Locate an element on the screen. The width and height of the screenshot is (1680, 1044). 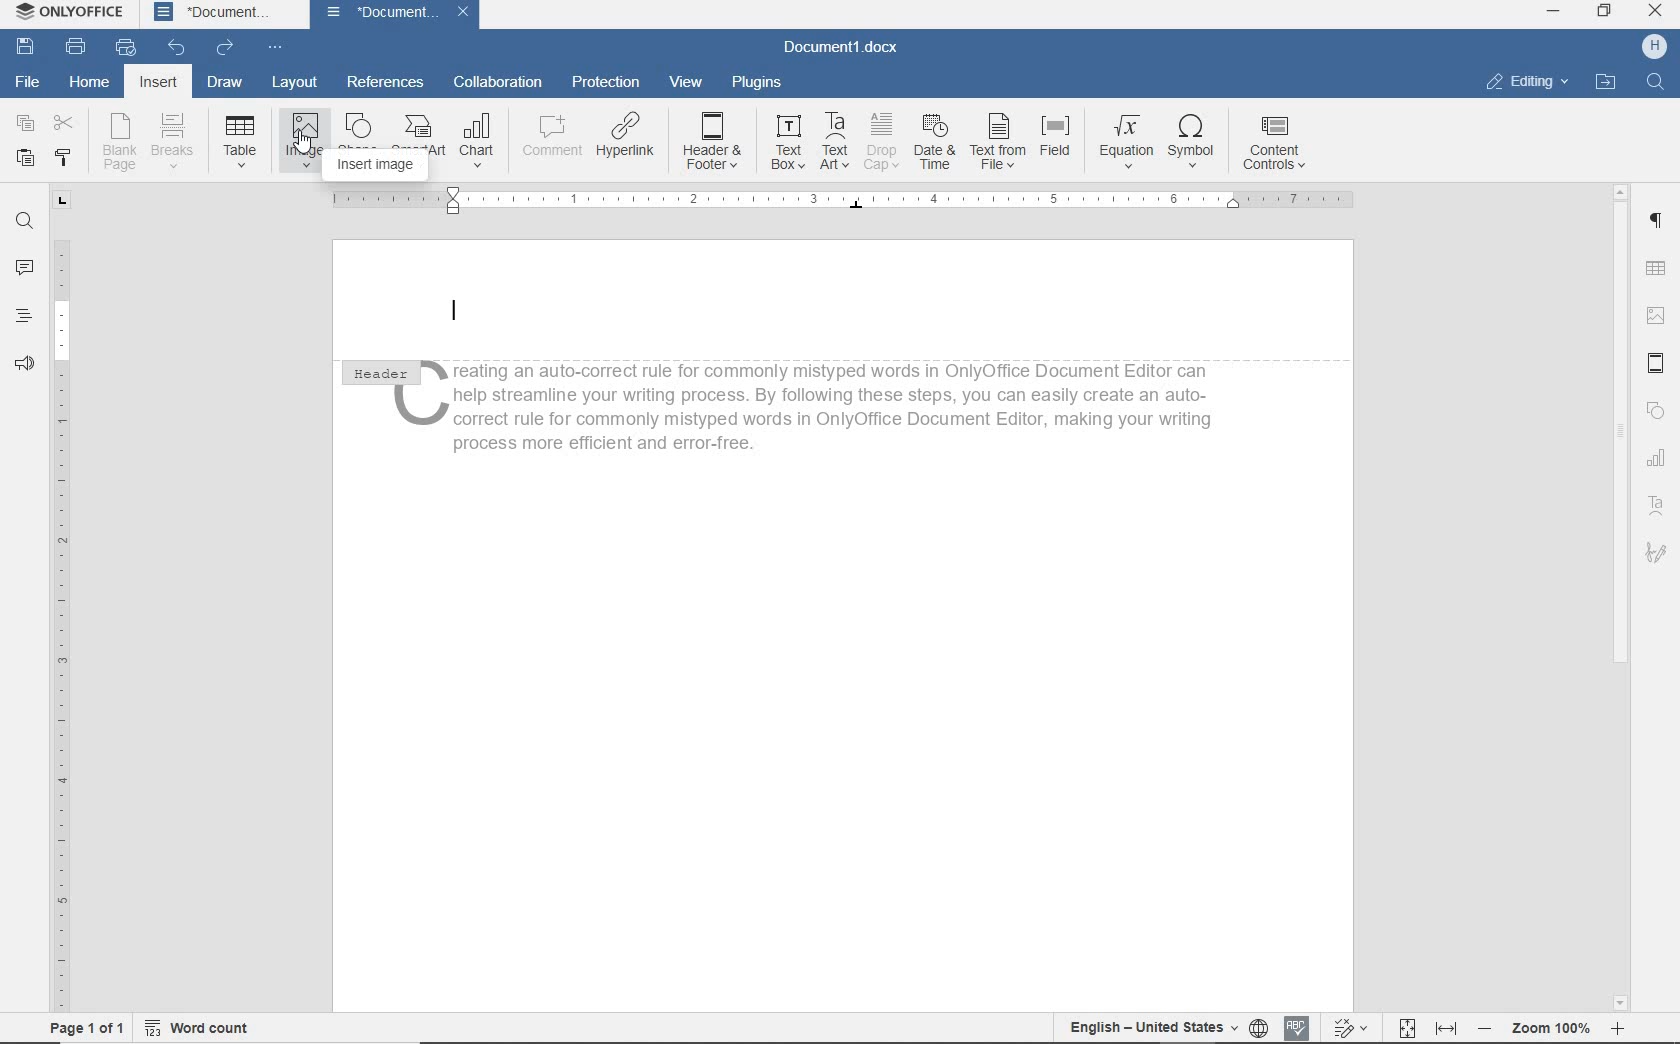
SIGNATURE is located at coordinates (1658, 556).